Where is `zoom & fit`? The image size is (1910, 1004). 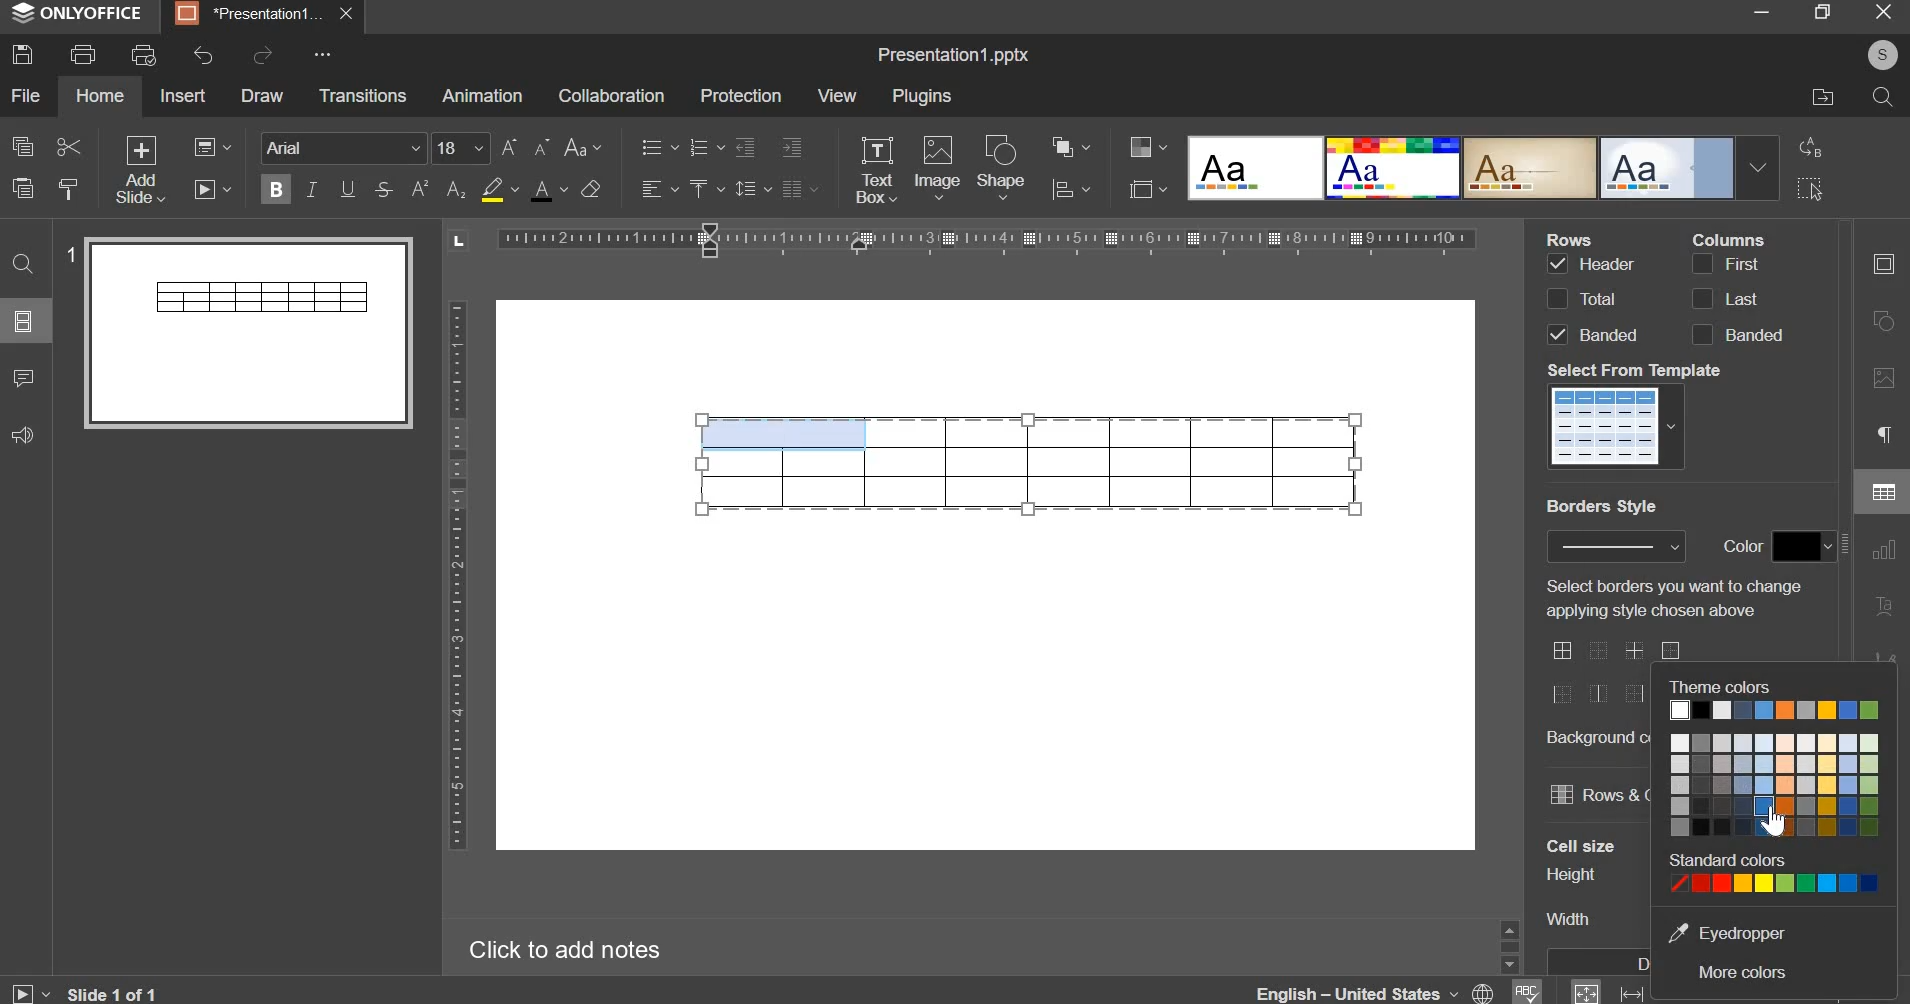
zoom & fit is located at coordinates (1612, 991).